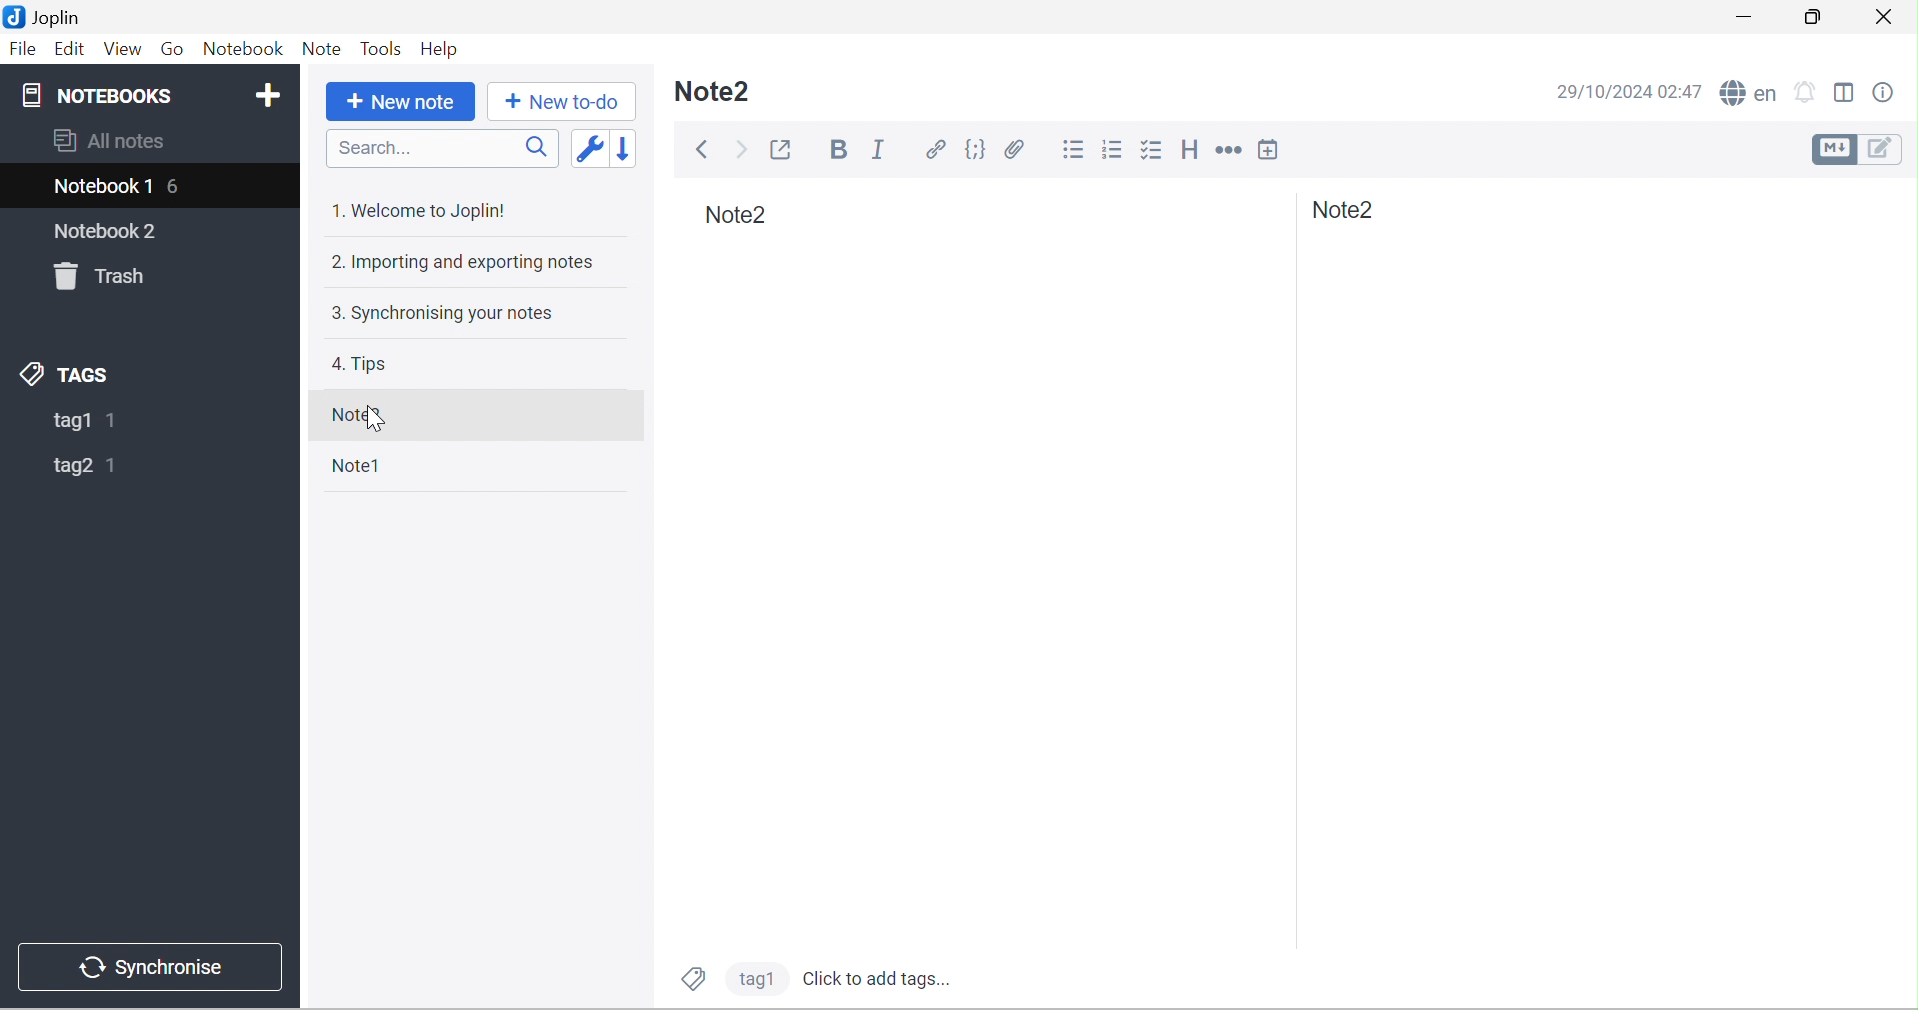  Describe the element at coordinates (931, 152) in the screenshot. I see `Hyperlink` at that location.